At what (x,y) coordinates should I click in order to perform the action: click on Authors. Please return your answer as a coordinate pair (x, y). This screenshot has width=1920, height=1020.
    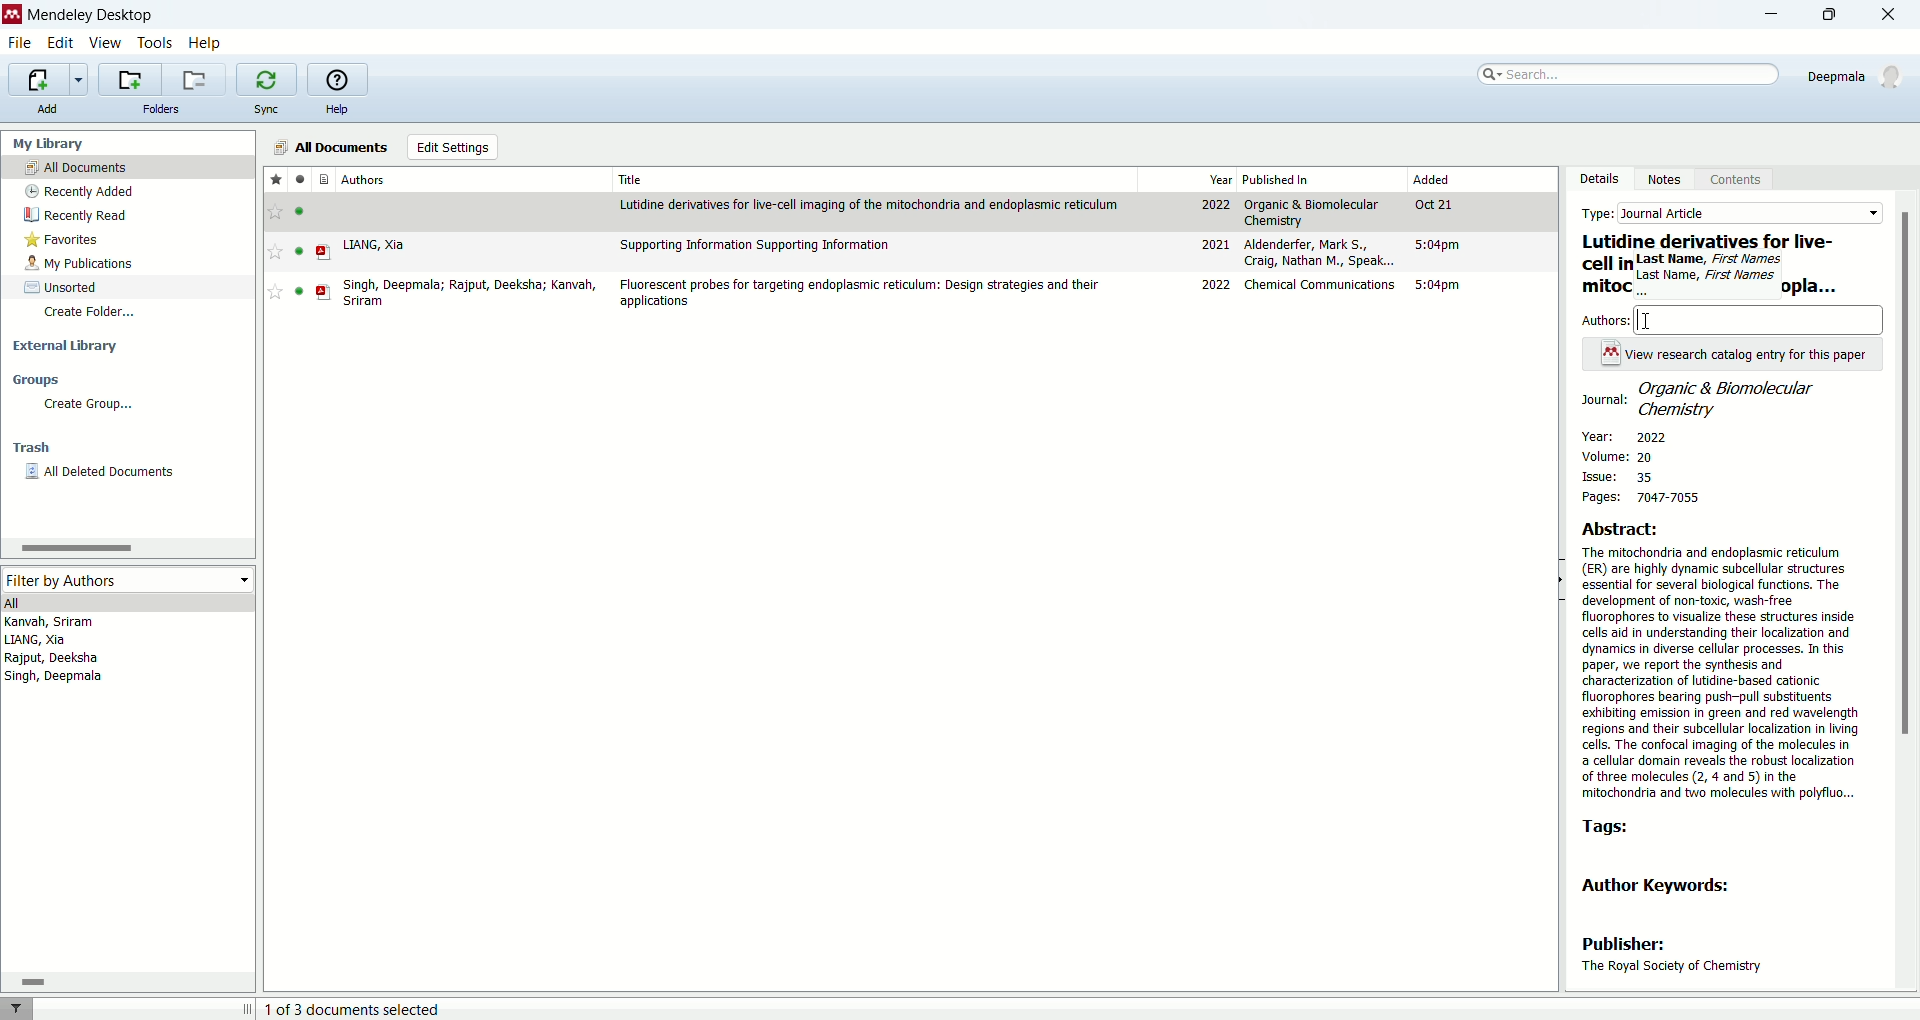
    Looking at the image, I should click on (1761, 319).